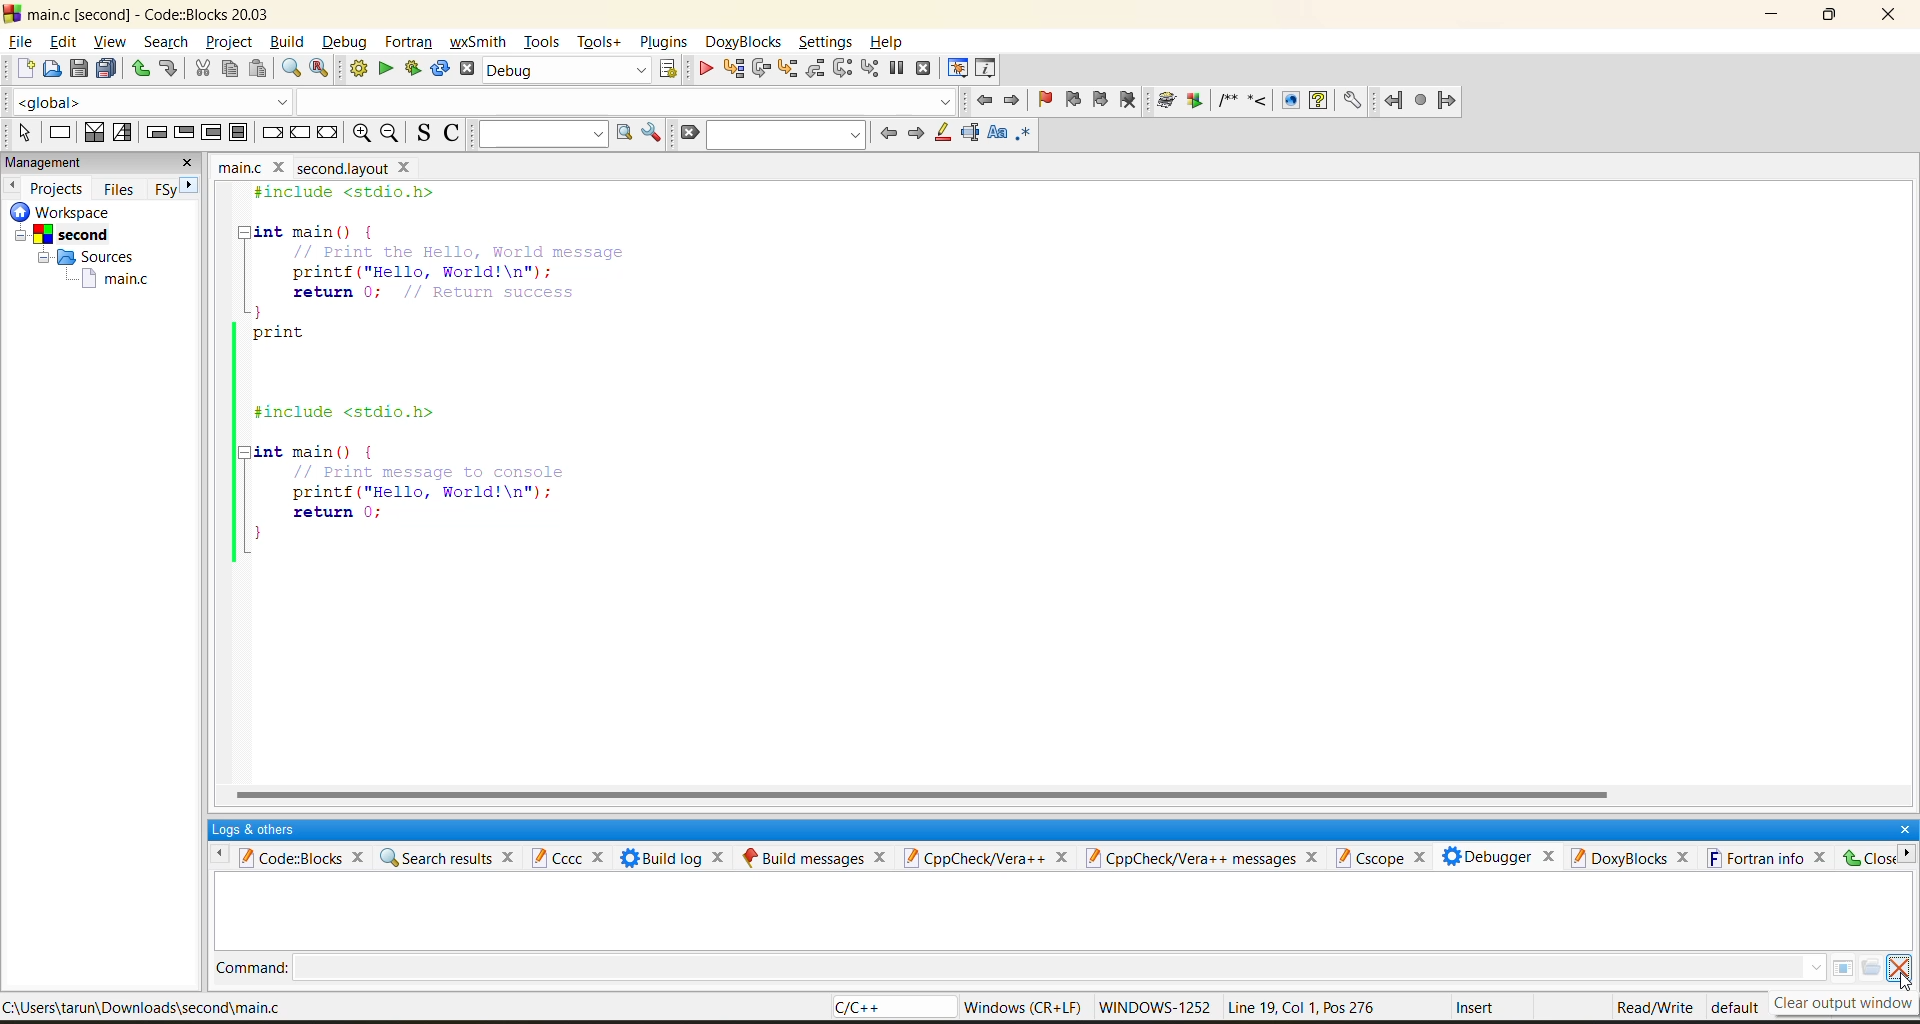  I want to click on exit condition loop, so click(181, 133).